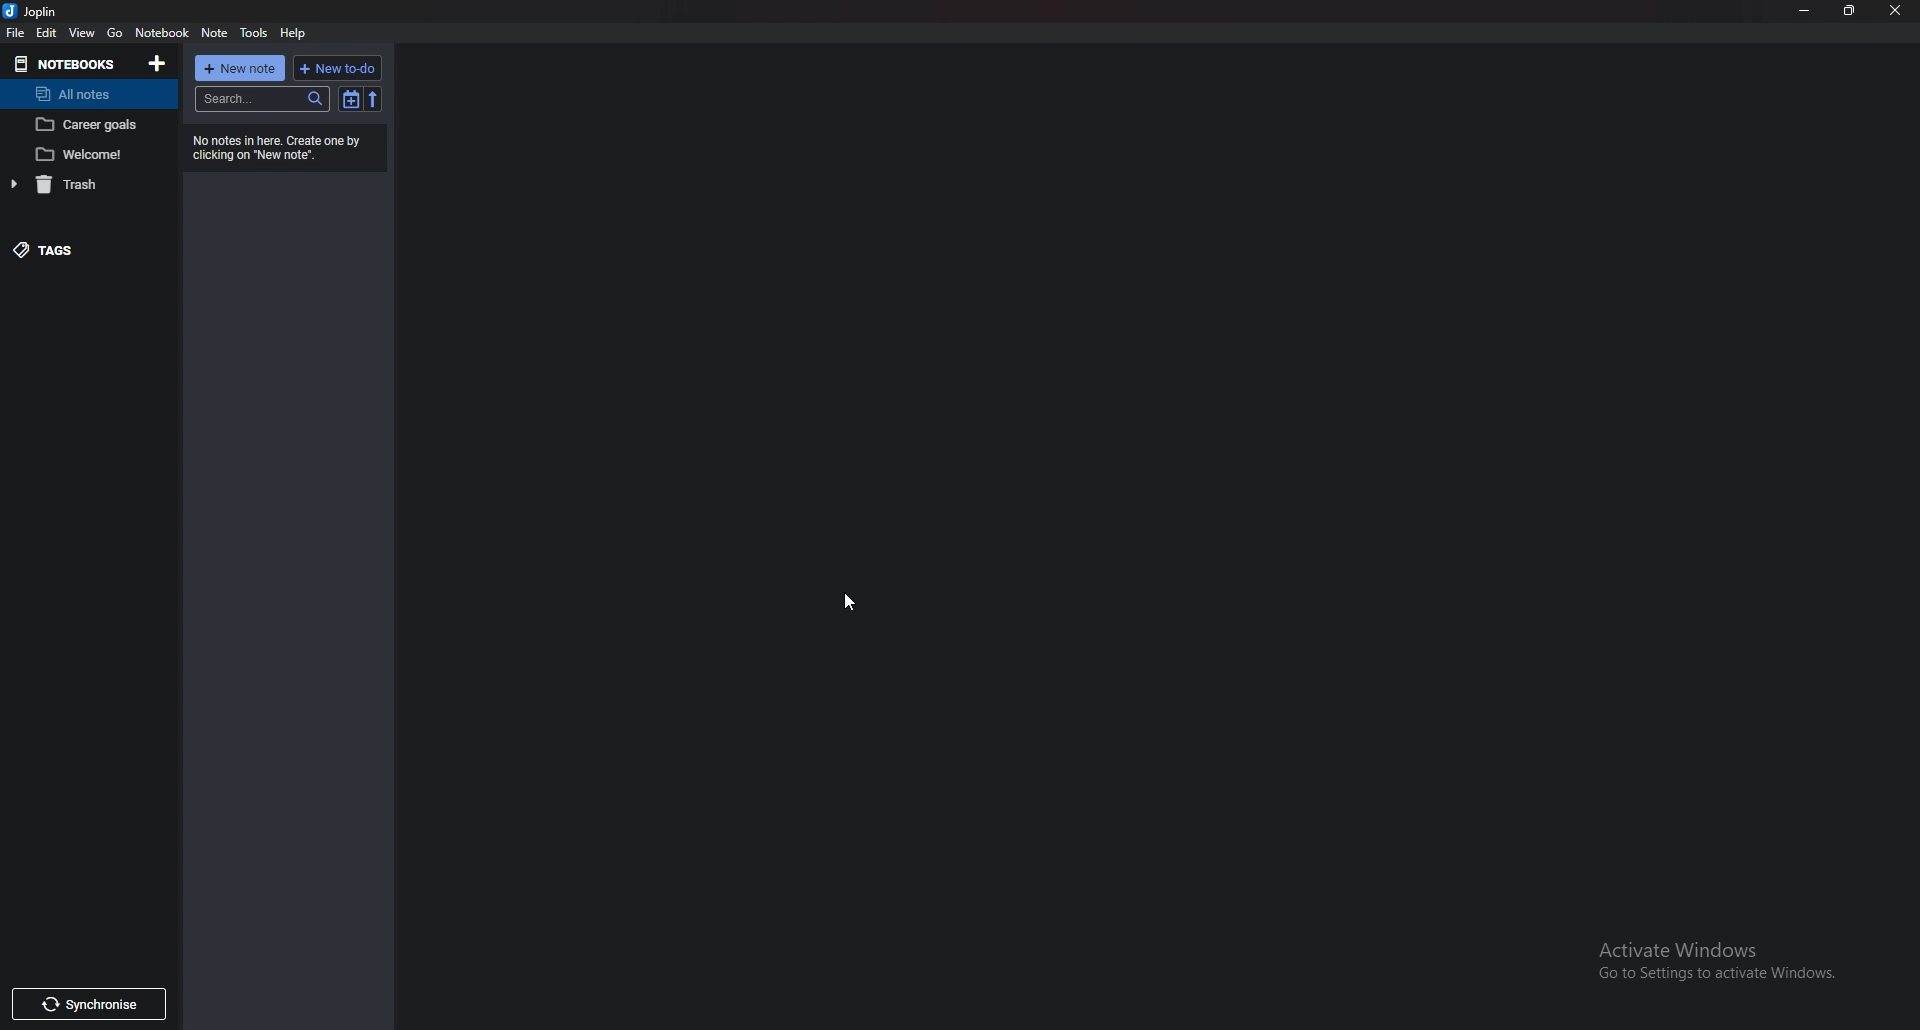 The width and height of the screenshot is (1920, 1030). I want to click on cursor, so click(848, 602).